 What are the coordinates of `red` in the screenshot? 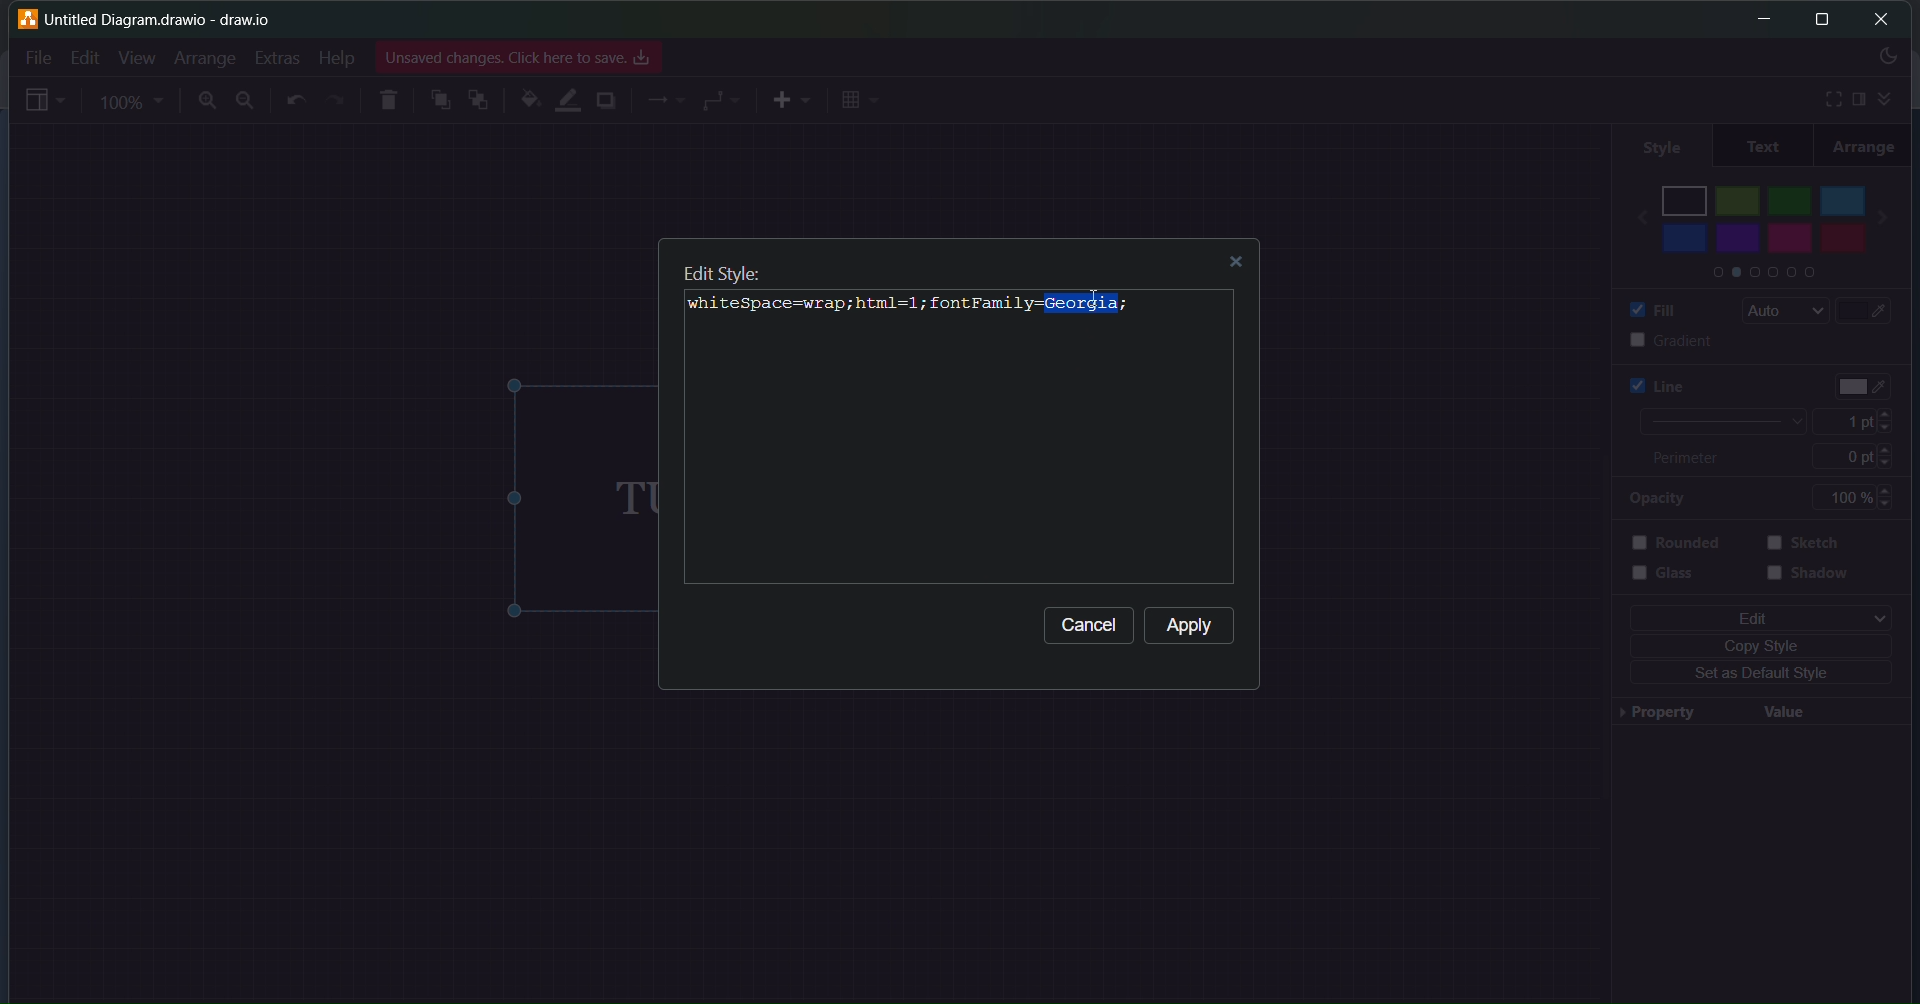 It's located at (1840, 240).